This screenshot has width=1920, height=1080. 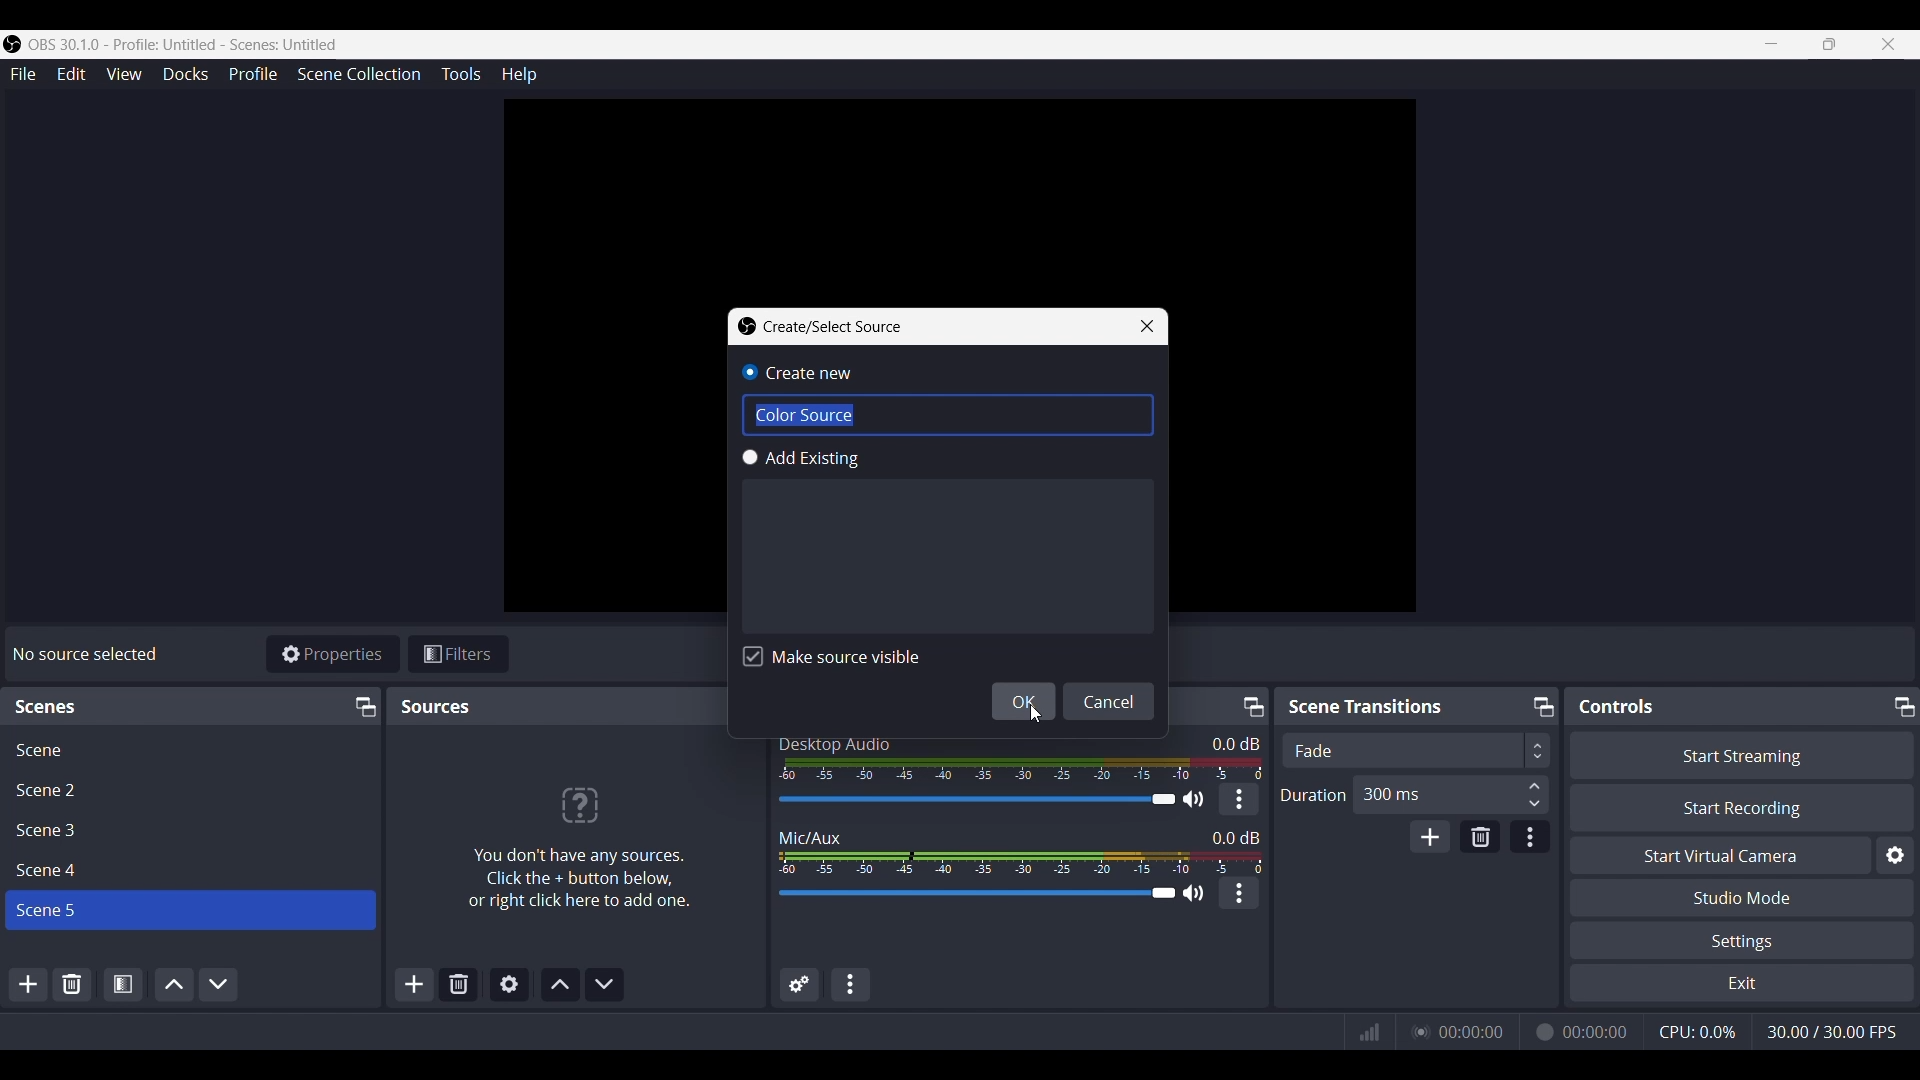 What do you see at coordinates (412, 984) in the screenshot?
I see `Add Sources` at bounding box center [412, 984].